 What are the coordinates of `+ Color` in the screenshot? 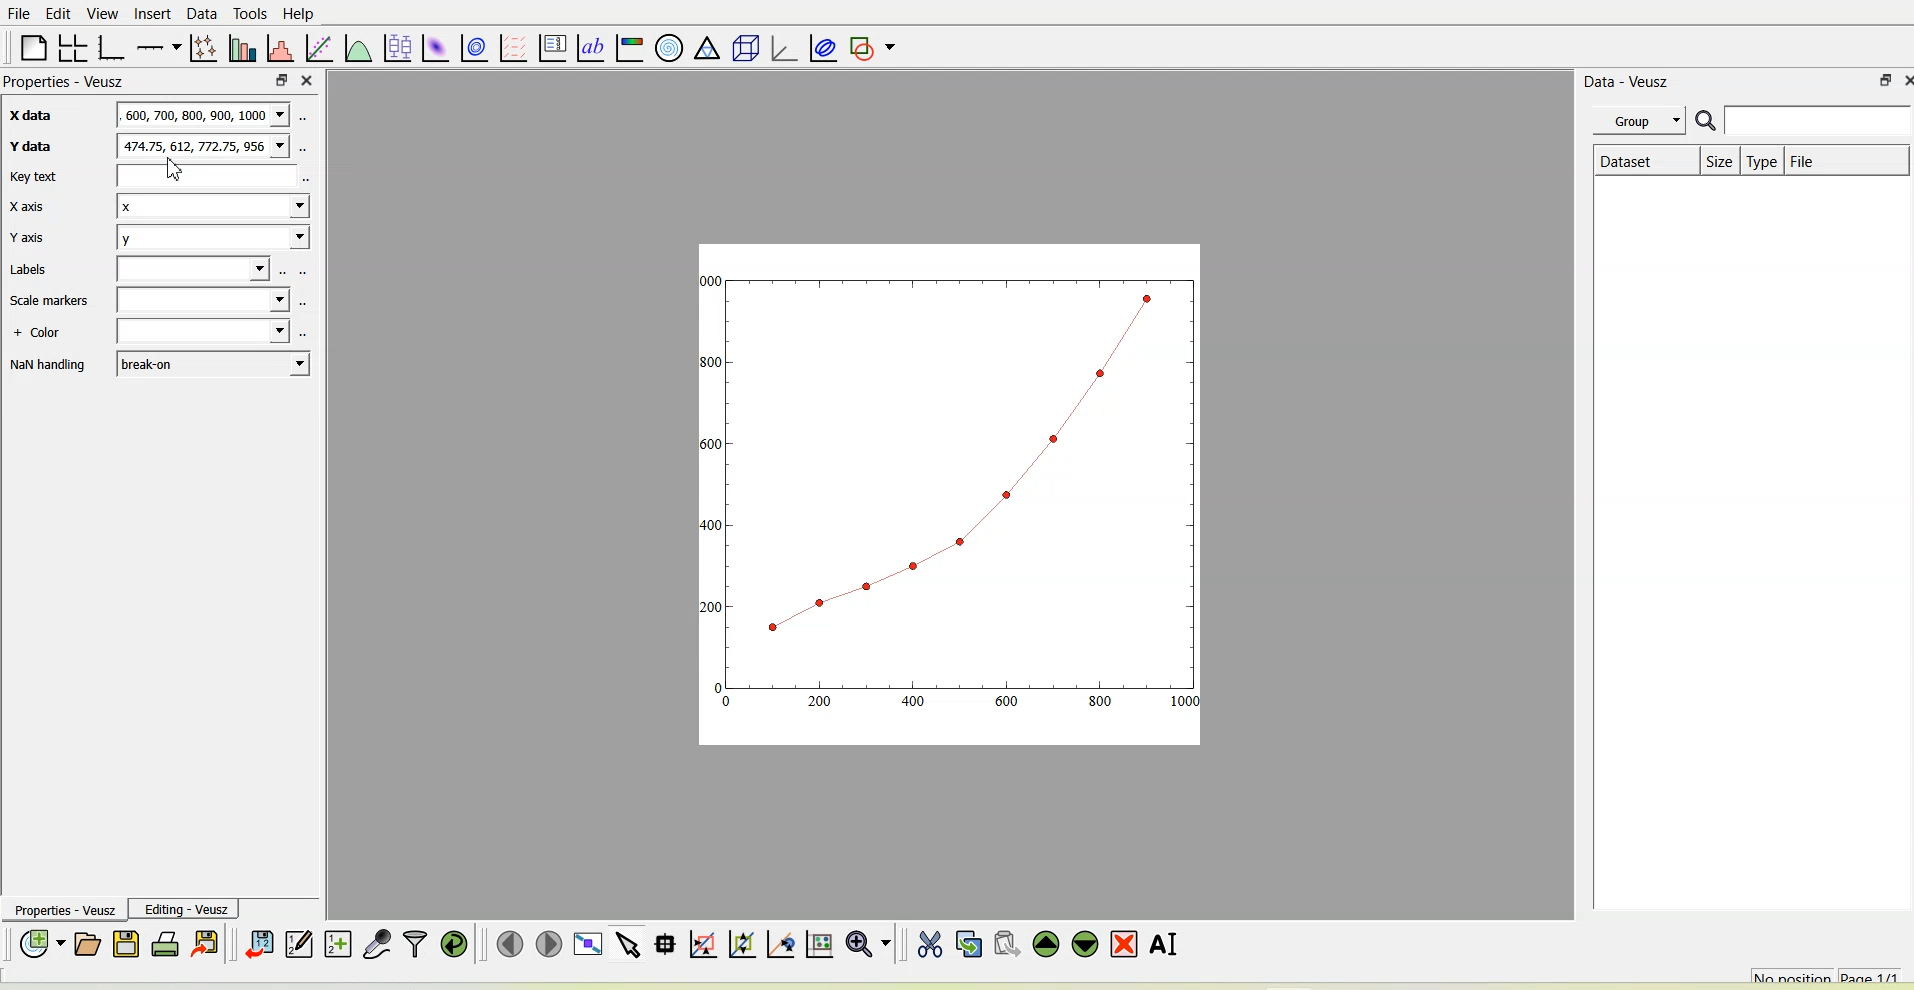 It's located at (37, 333).